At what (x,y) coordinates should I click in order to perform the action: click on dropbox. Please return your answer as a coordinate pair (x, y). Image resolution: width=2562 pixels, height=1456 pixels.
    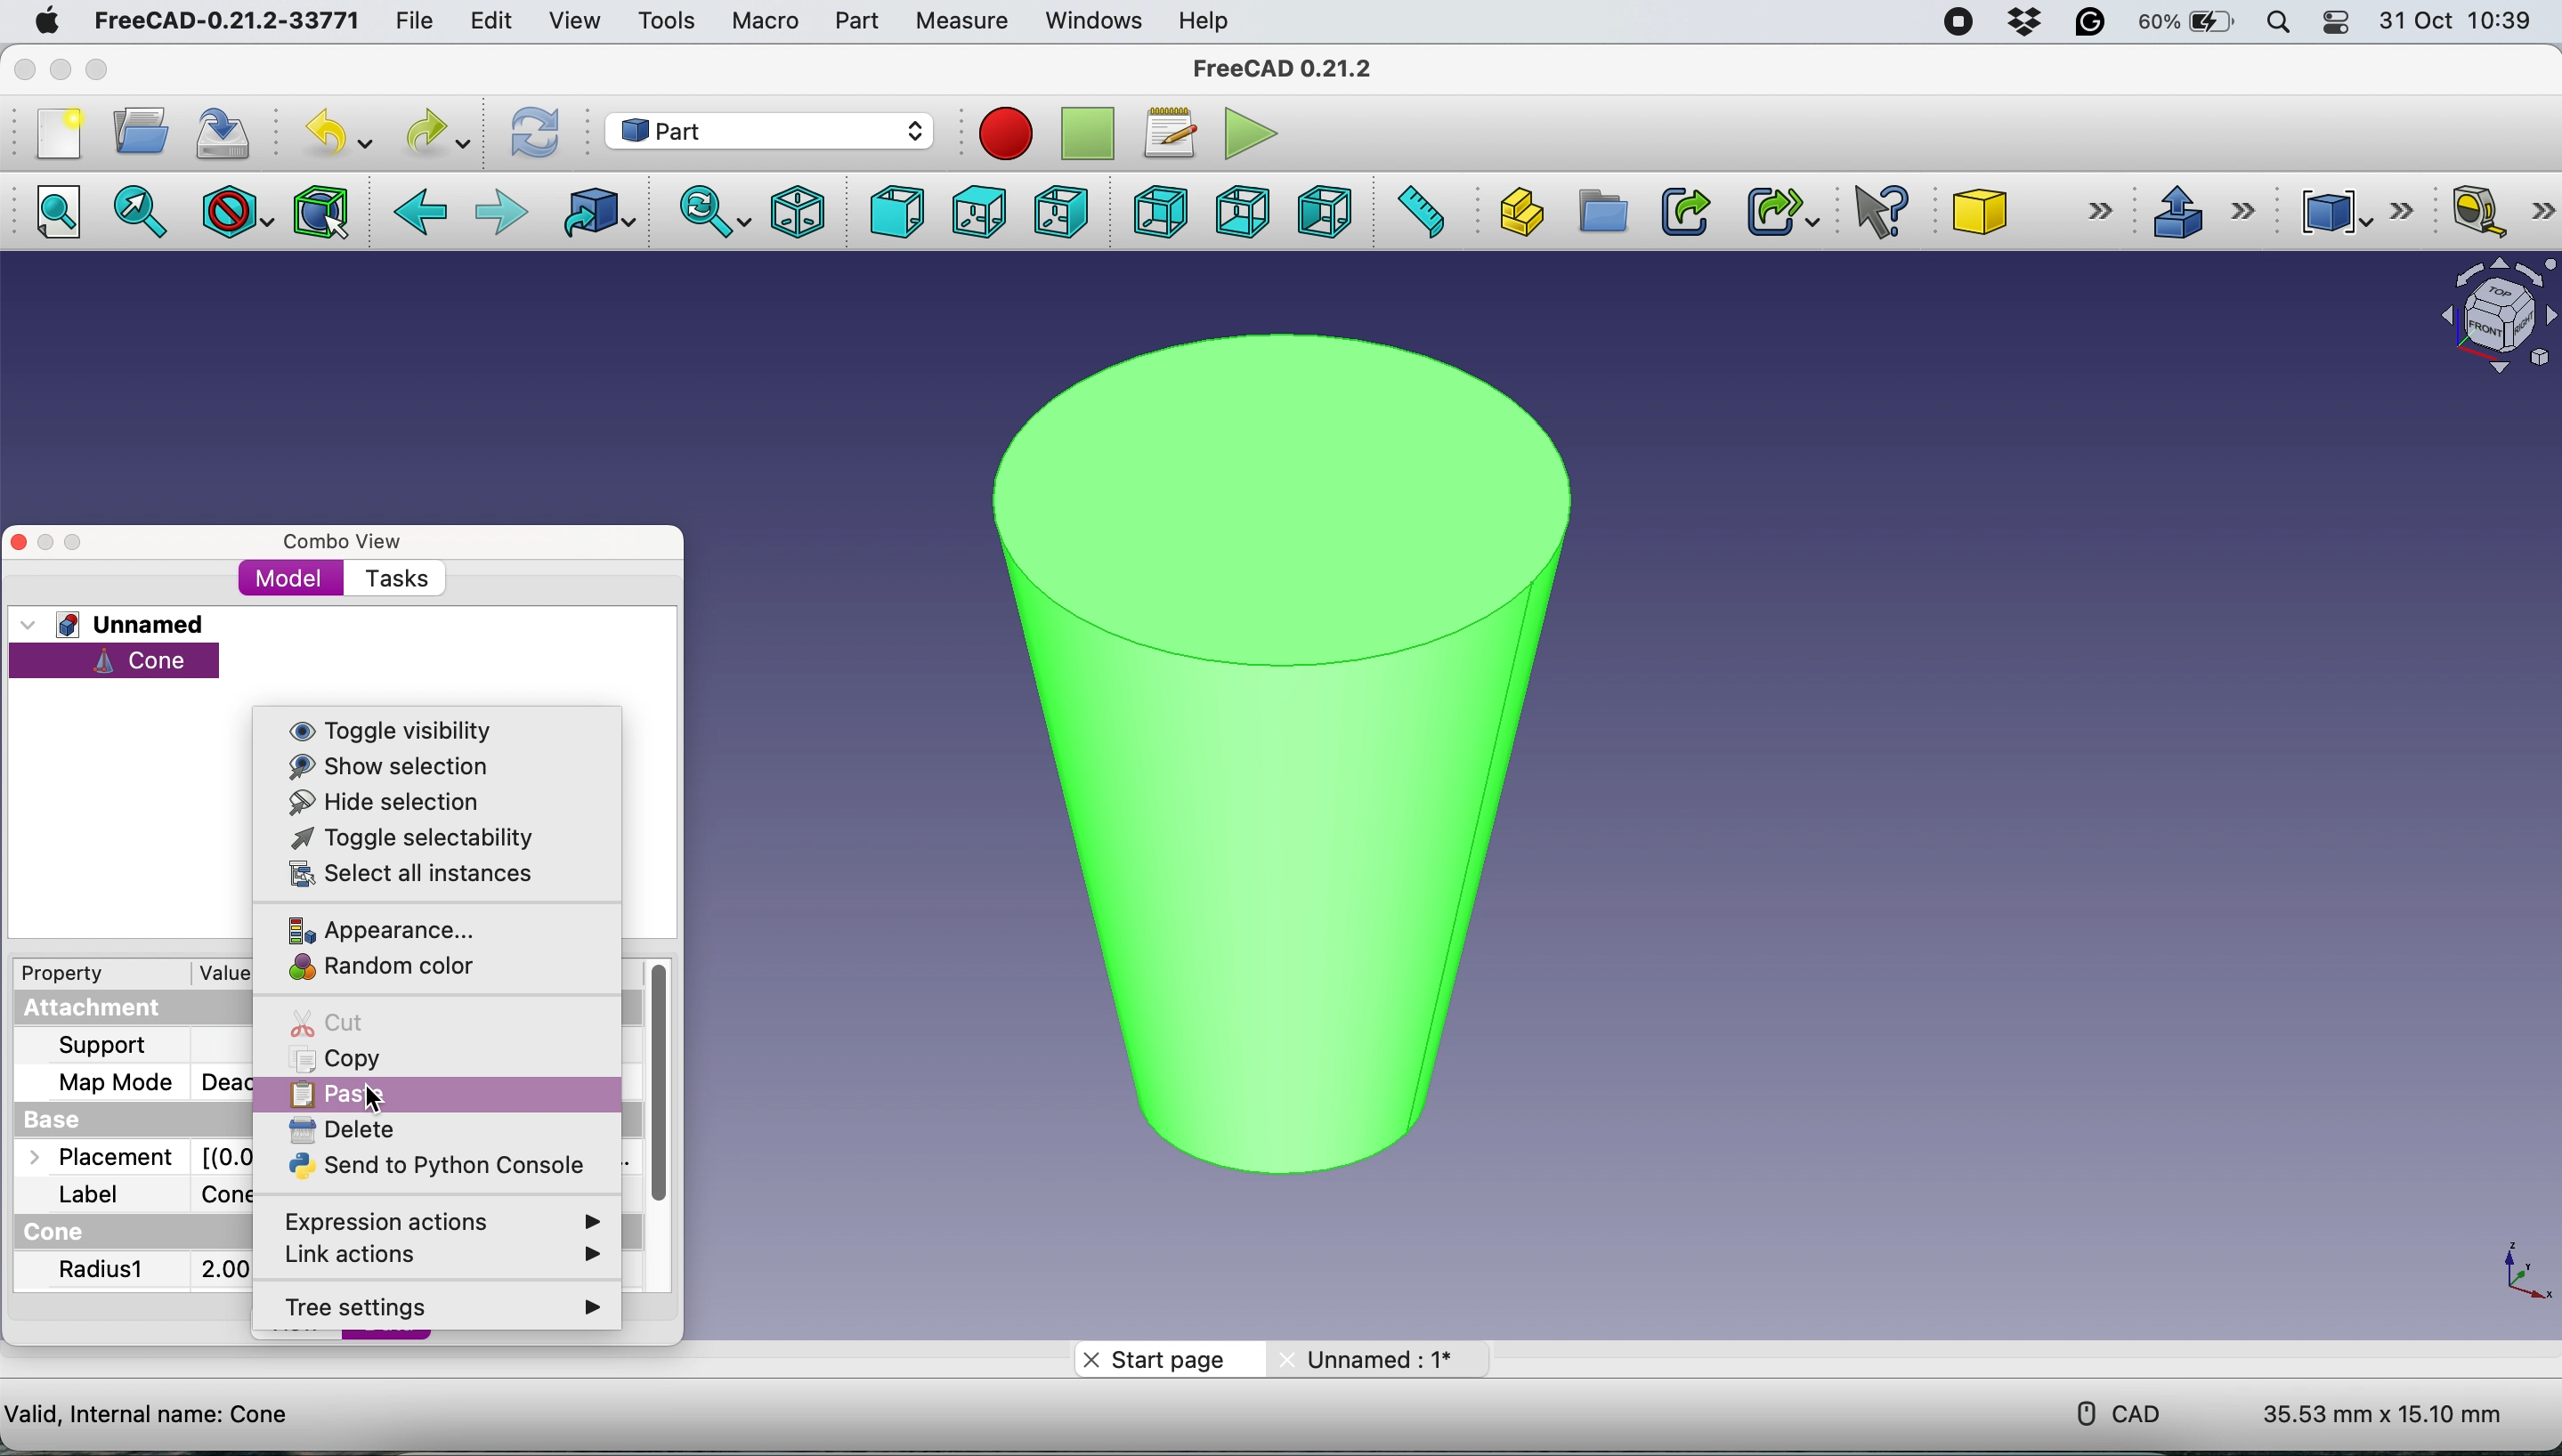
    Looking at the image, I should click on (2018, 23).